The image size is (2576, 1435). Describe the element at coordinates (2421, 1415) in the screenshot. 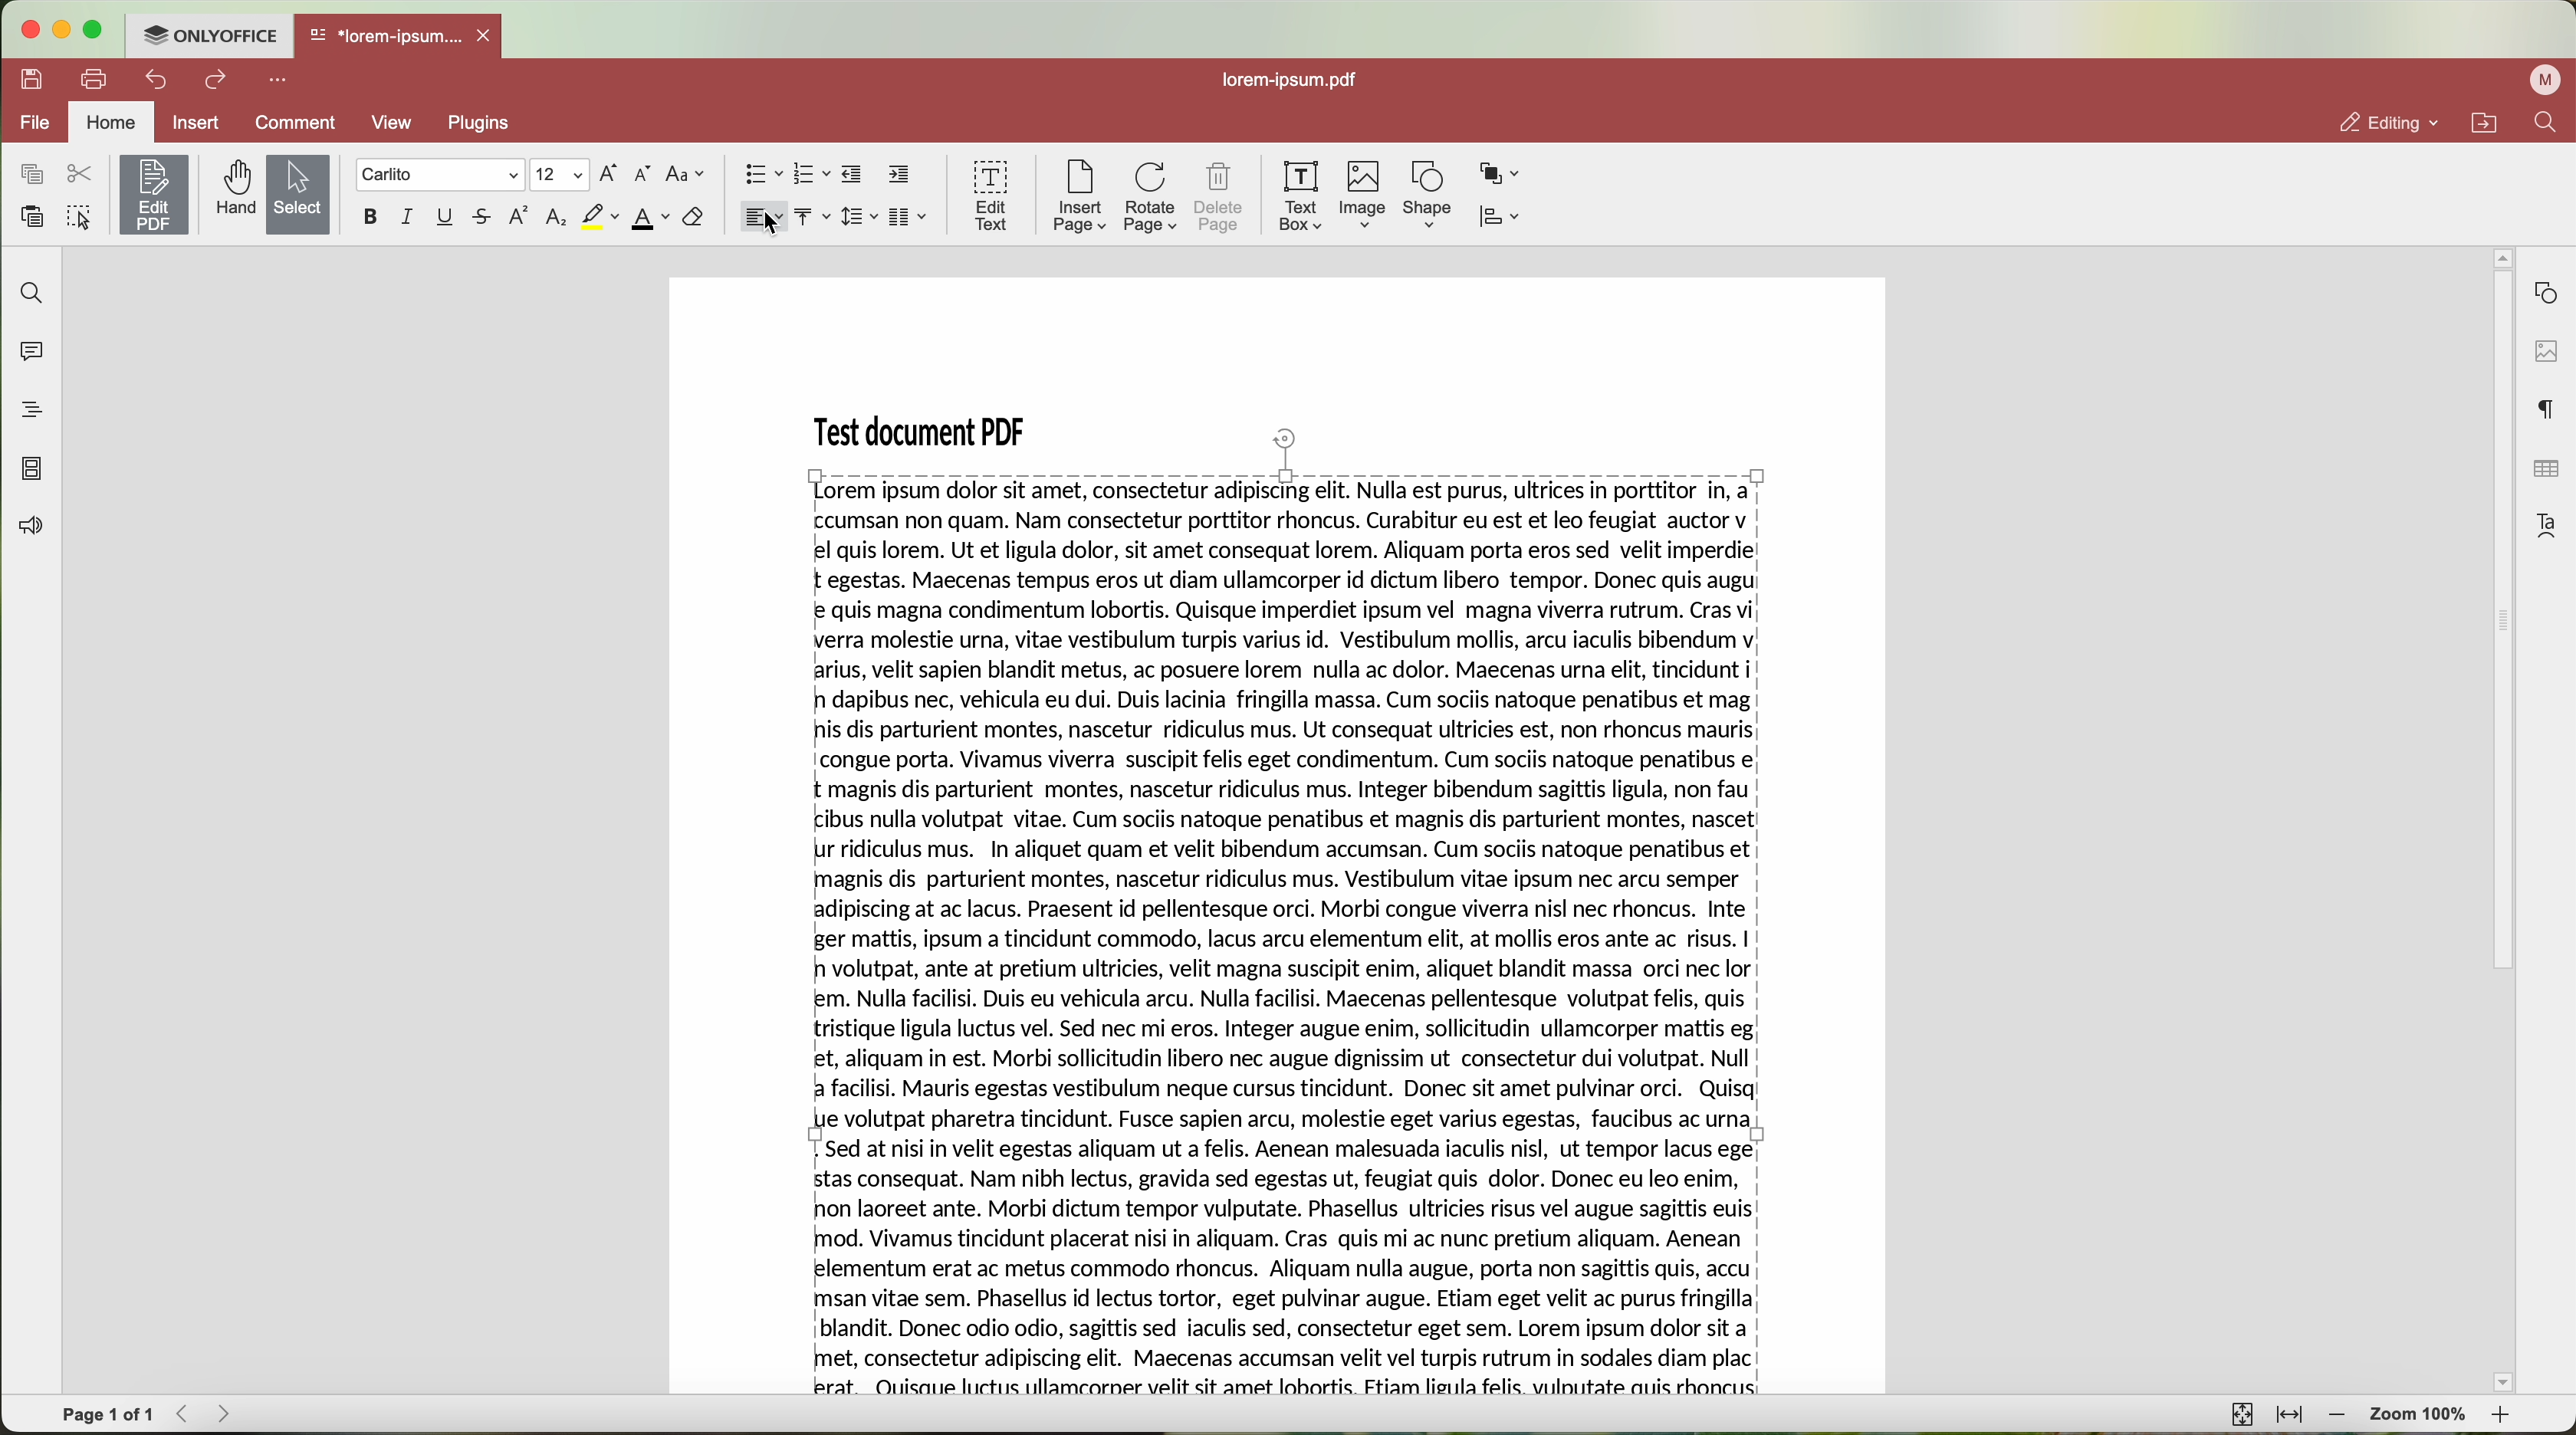

I see `zoom 100%` at that location.